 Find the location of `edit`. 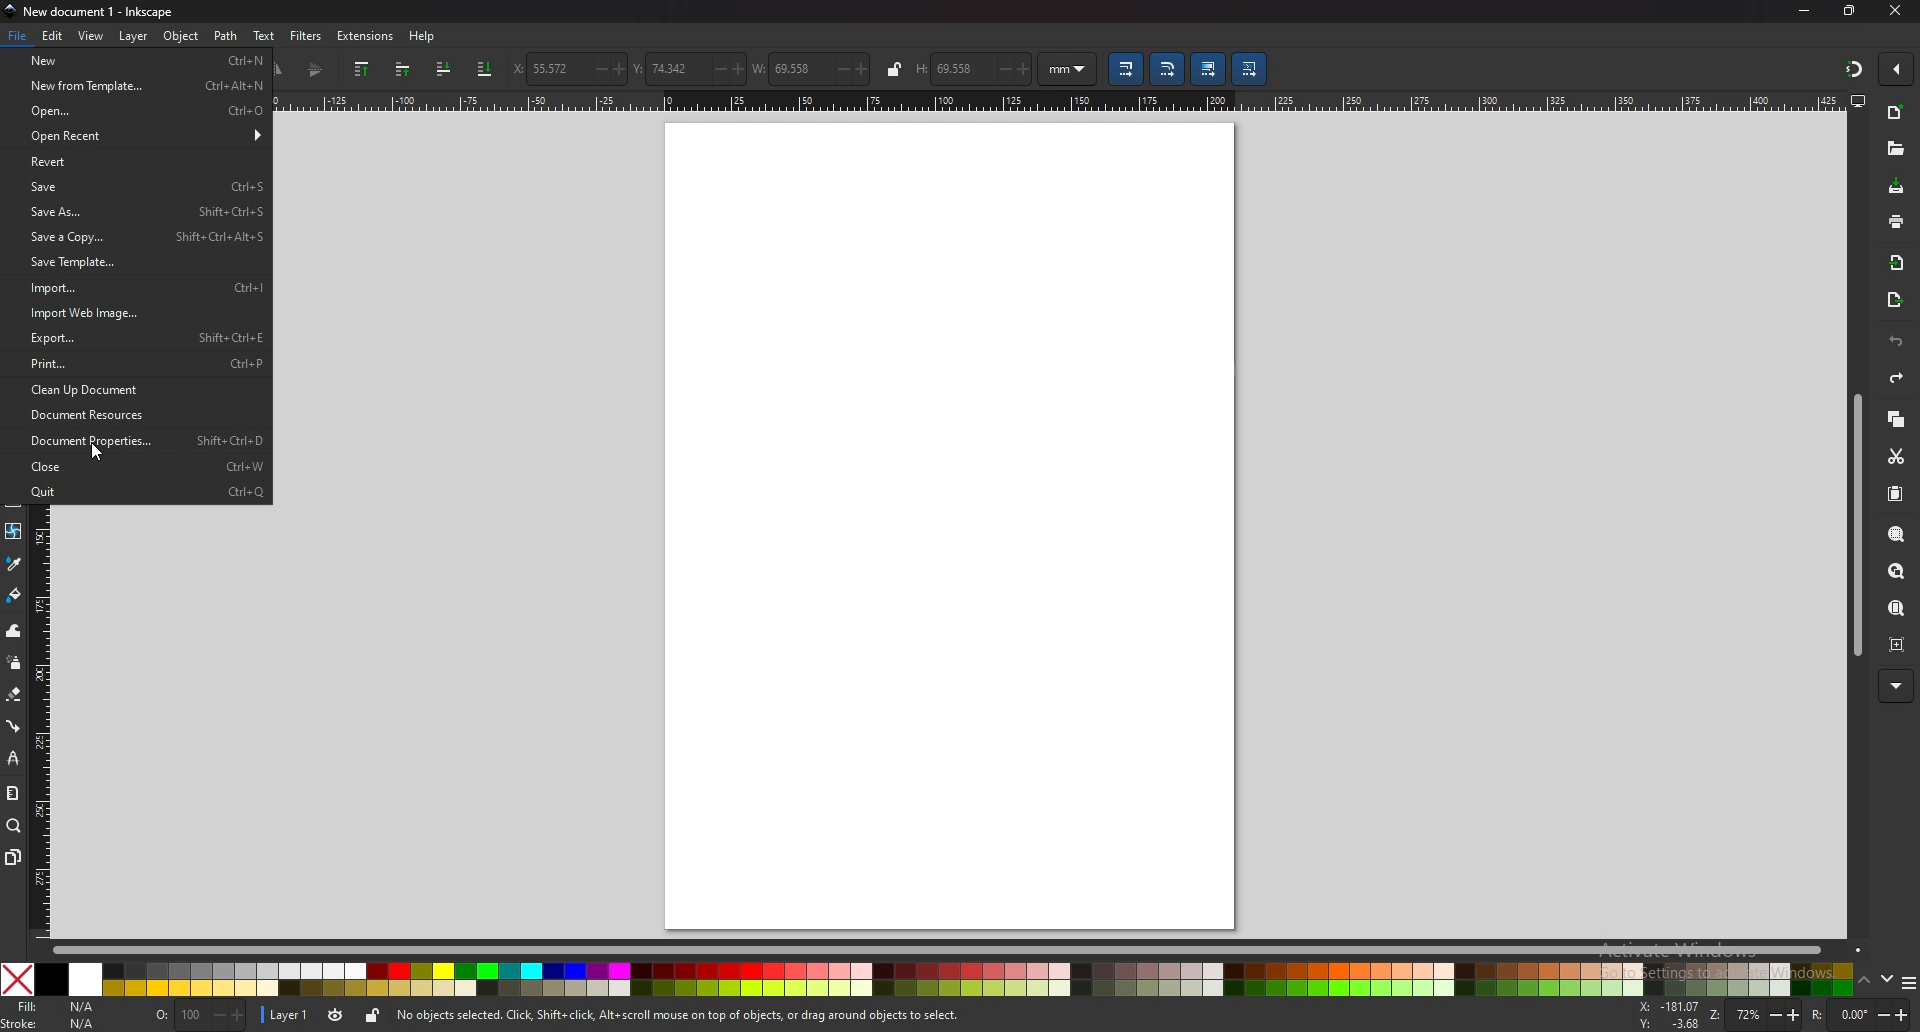

edit is located at coordinates (51, 36).